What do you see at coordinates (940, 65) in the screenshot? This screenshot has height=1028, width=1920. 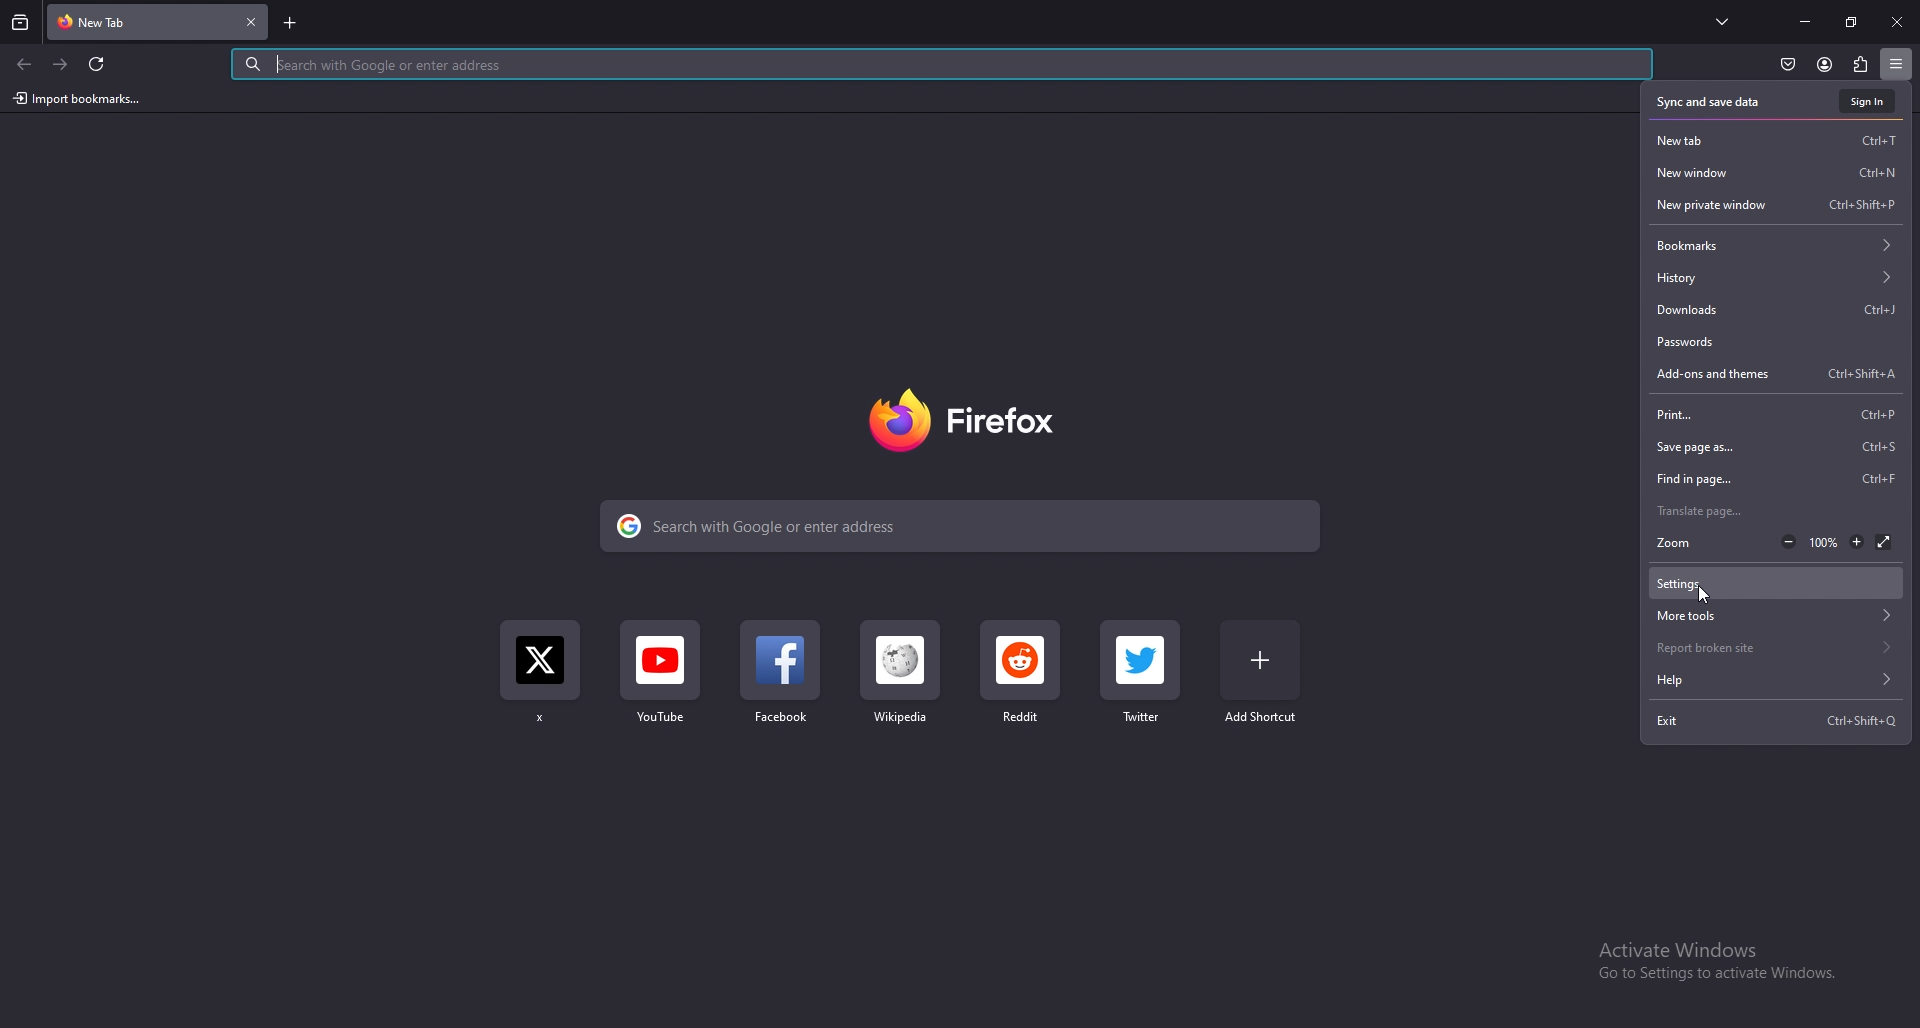 I see `search bar` at bounding box center [940, 65].